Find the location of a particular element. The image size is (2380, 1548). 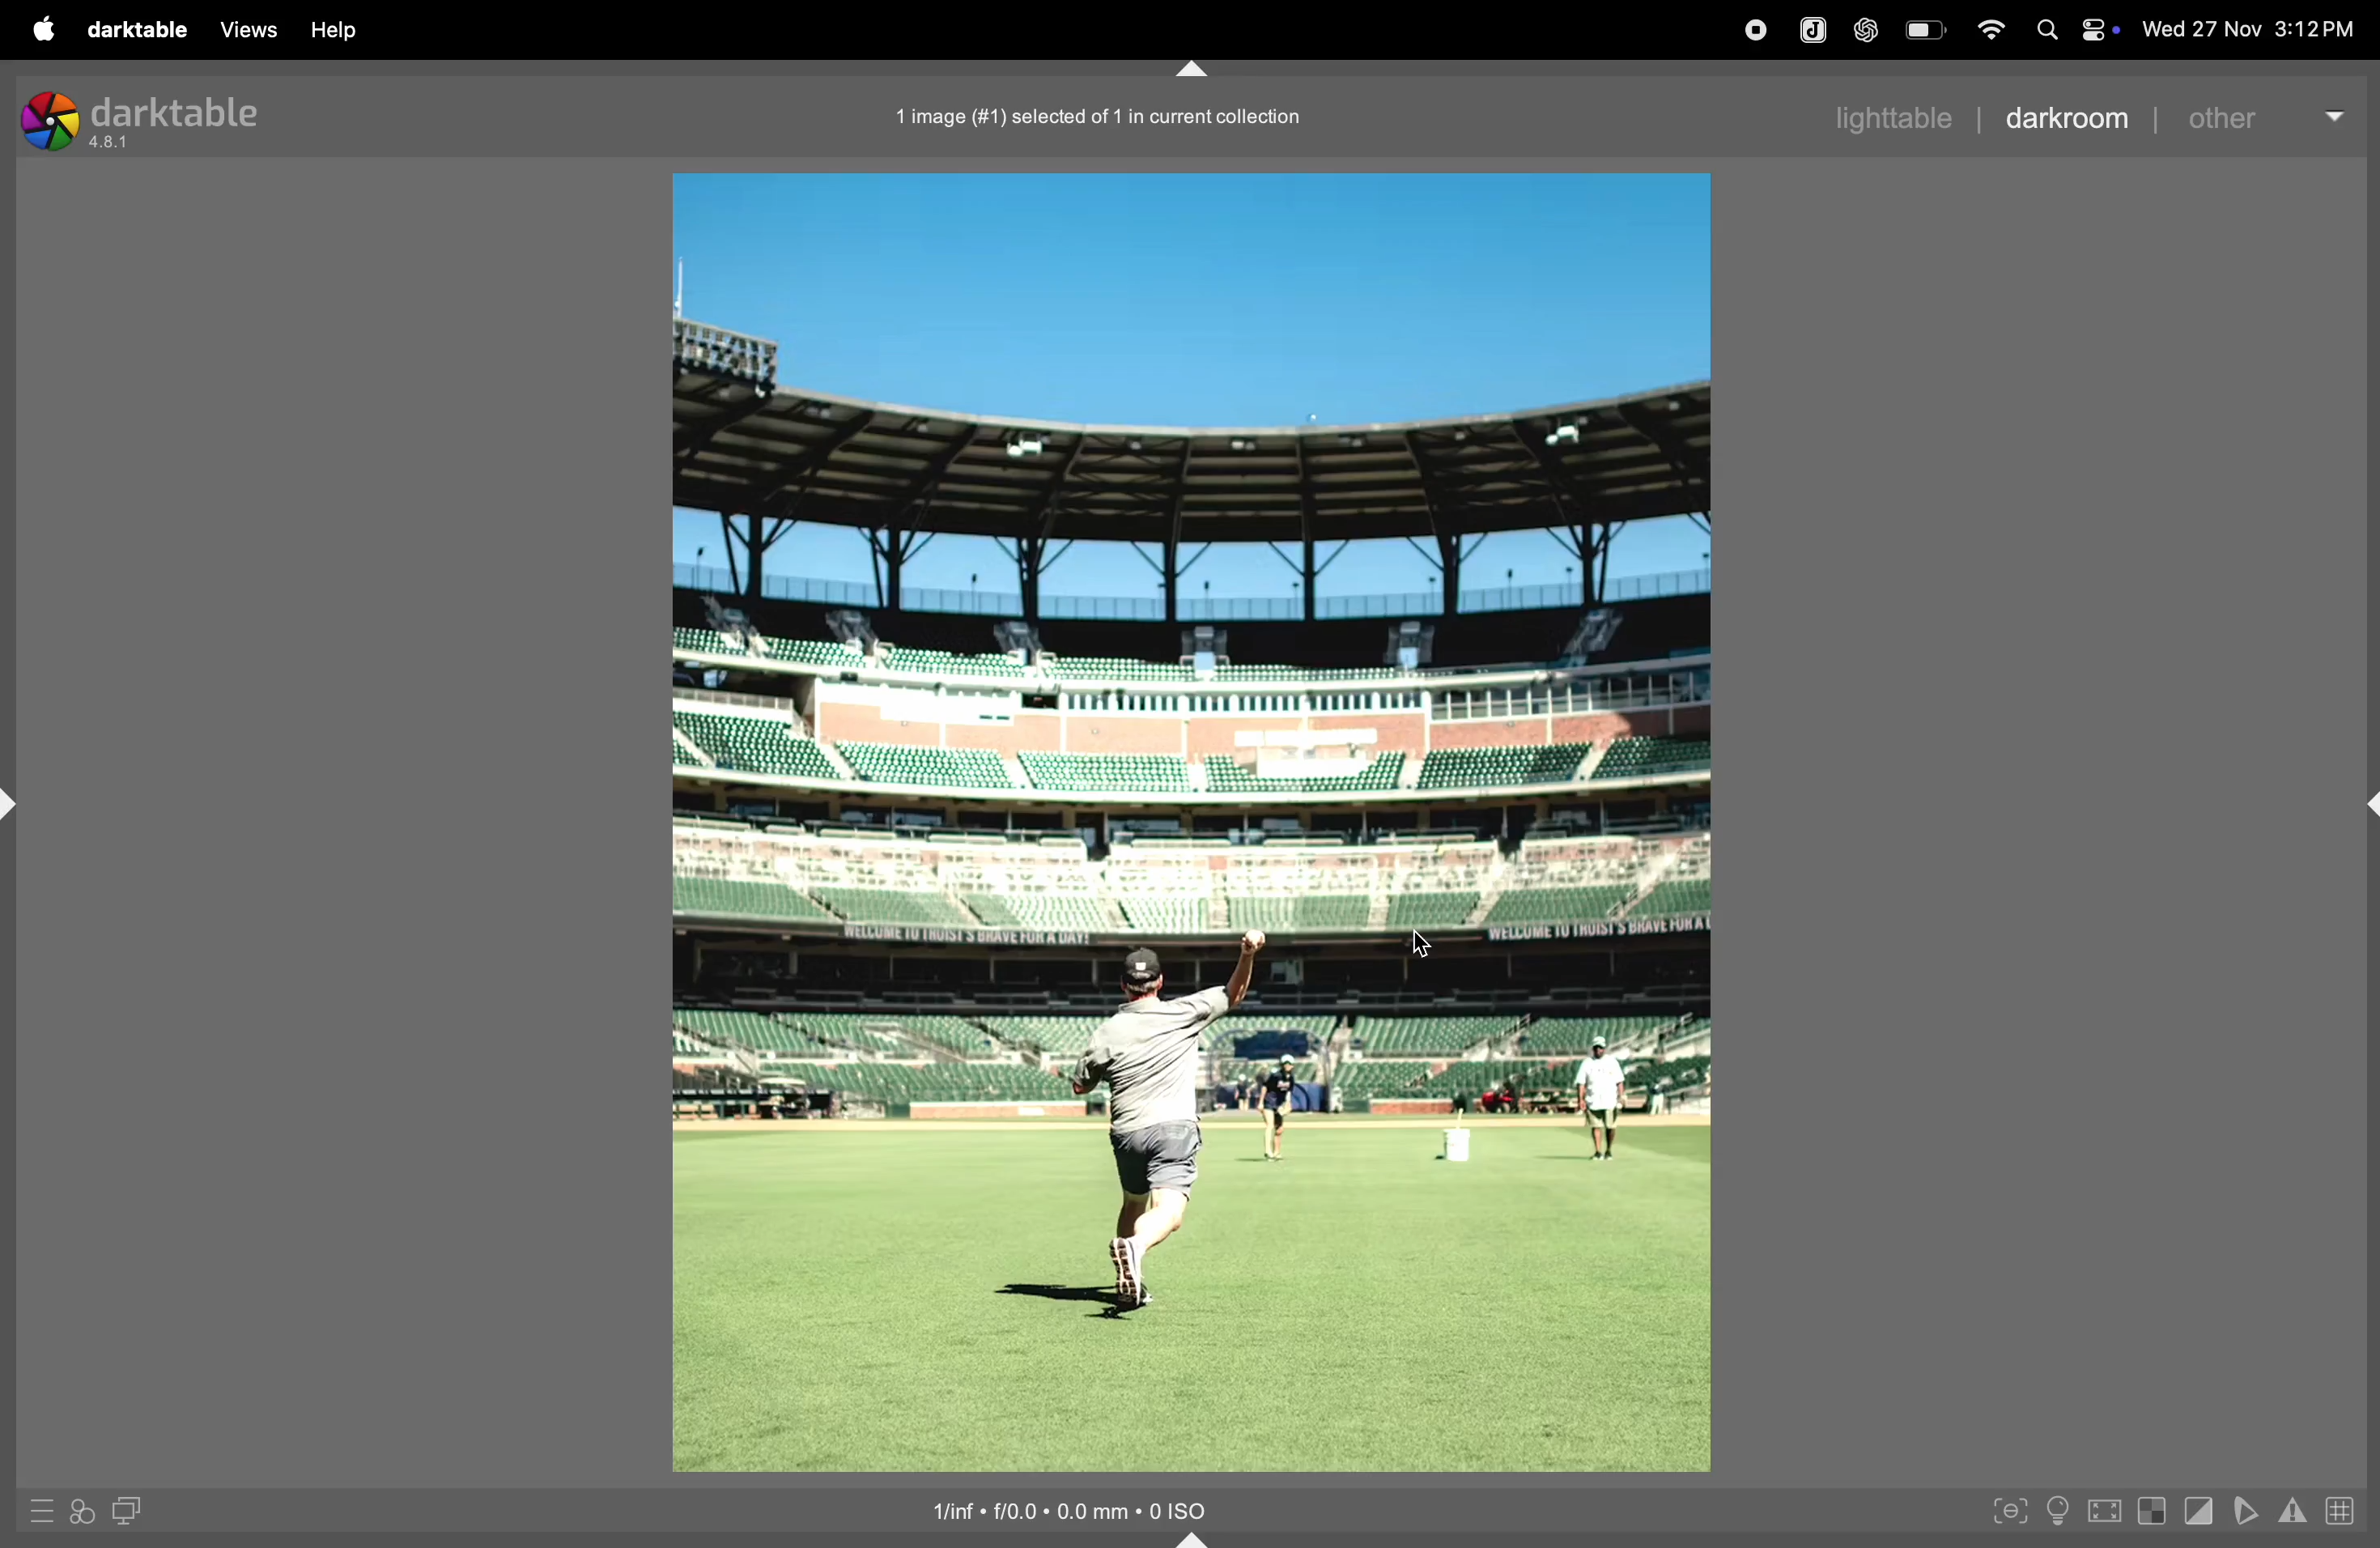

toggle clipping indication is located at coordinates (2196, 1512).